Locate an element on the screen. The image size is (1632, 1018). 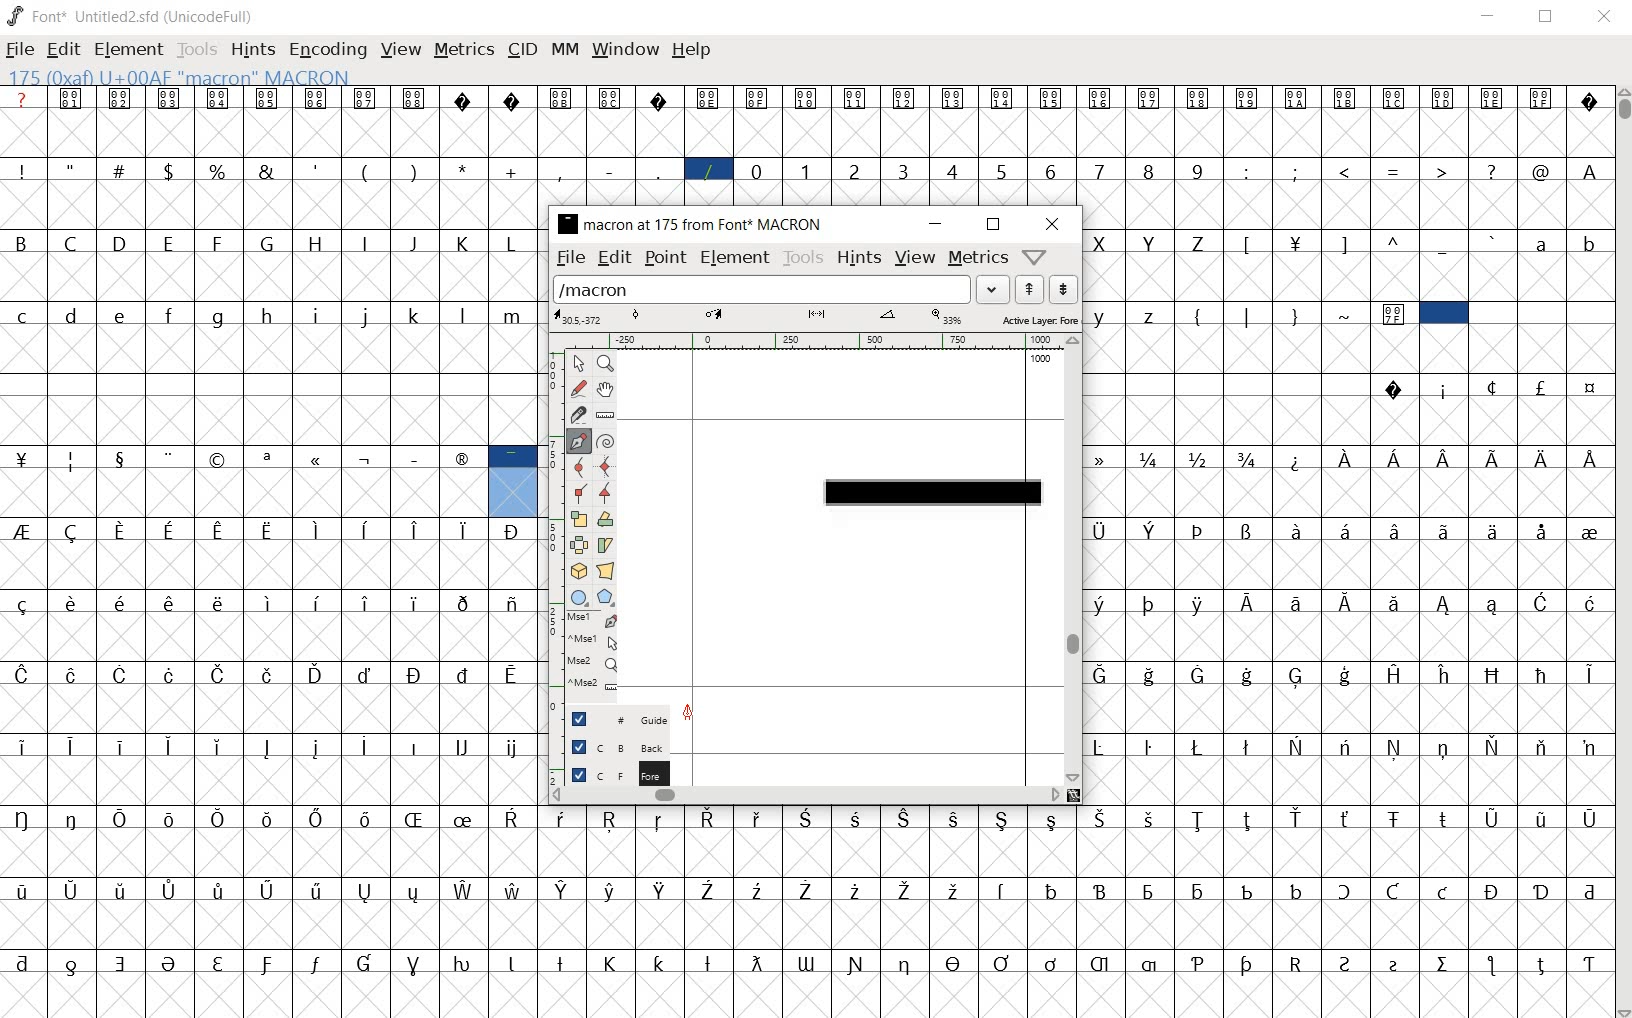
Symbol is located at coordinates (906, 817).